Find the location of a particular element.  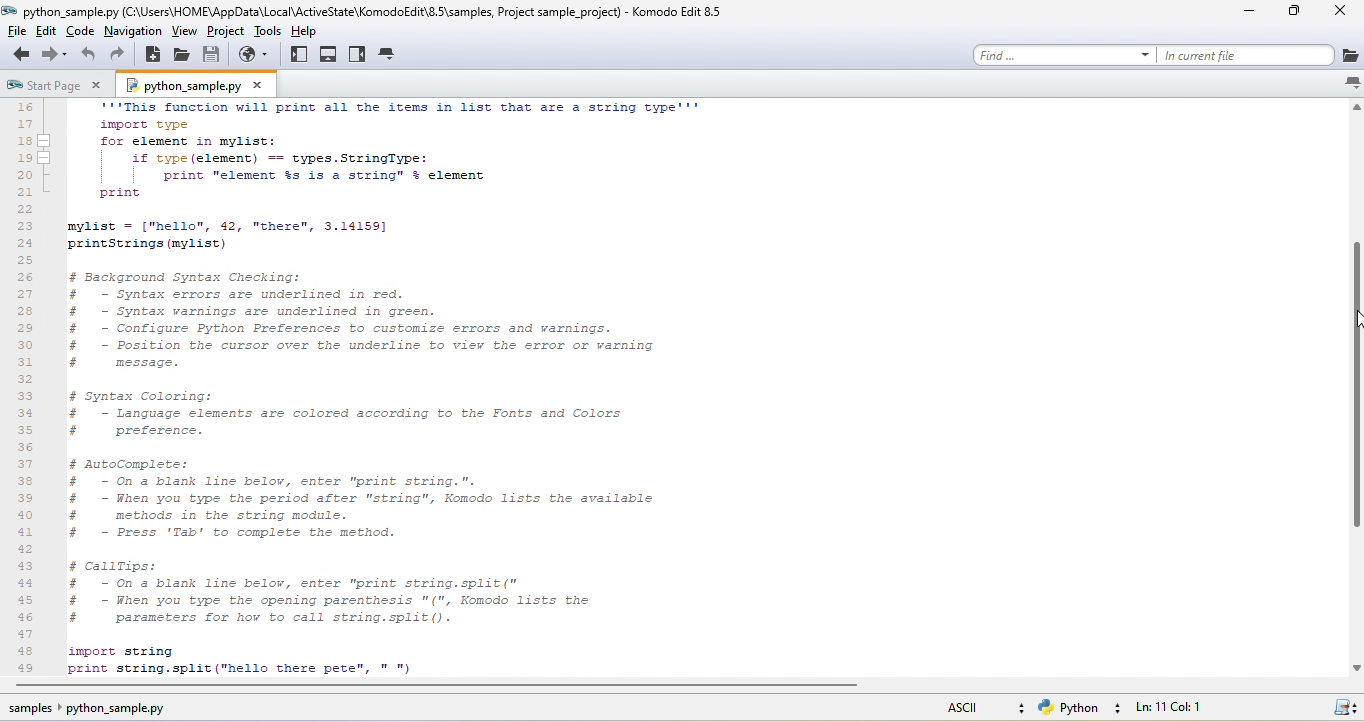

code is located at coordinates (82, 31).